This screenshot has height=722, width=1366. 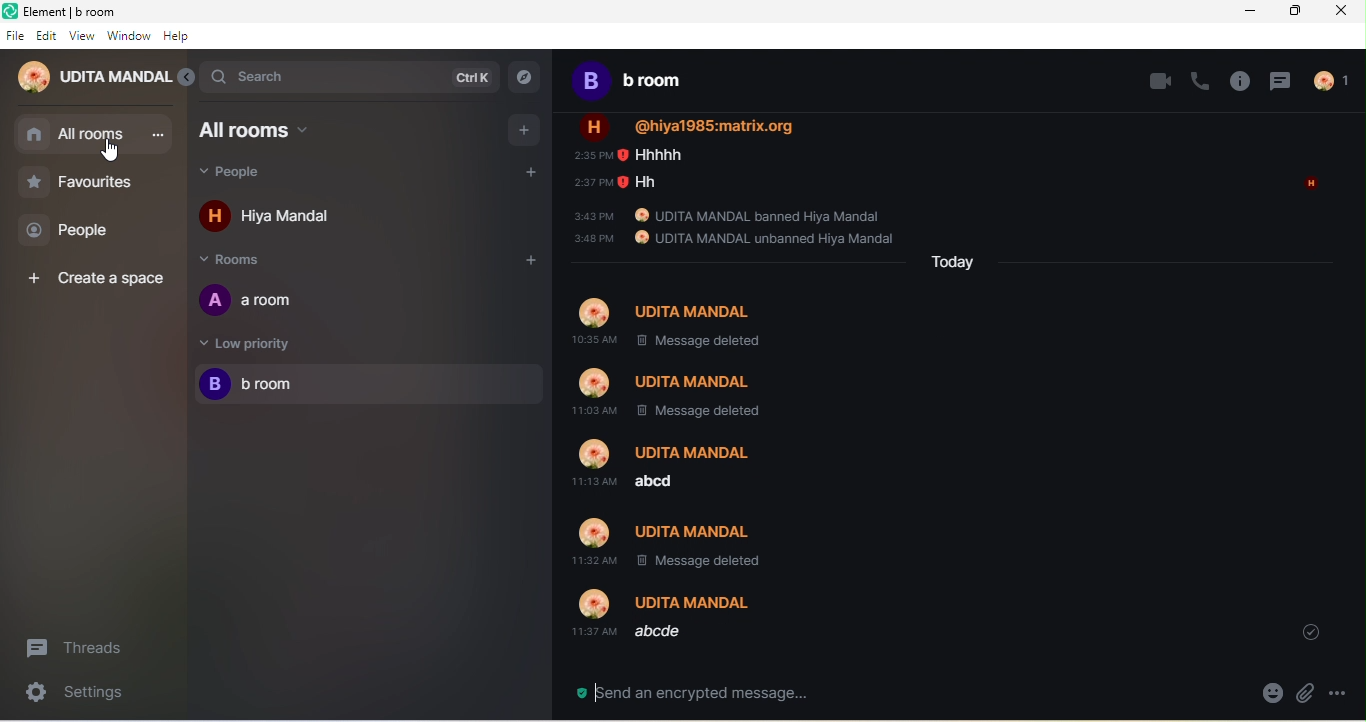 What do you see at coordinates (277, 215) in the screenshot?
I see `hiya mandal` at bounding box center [277, 215].